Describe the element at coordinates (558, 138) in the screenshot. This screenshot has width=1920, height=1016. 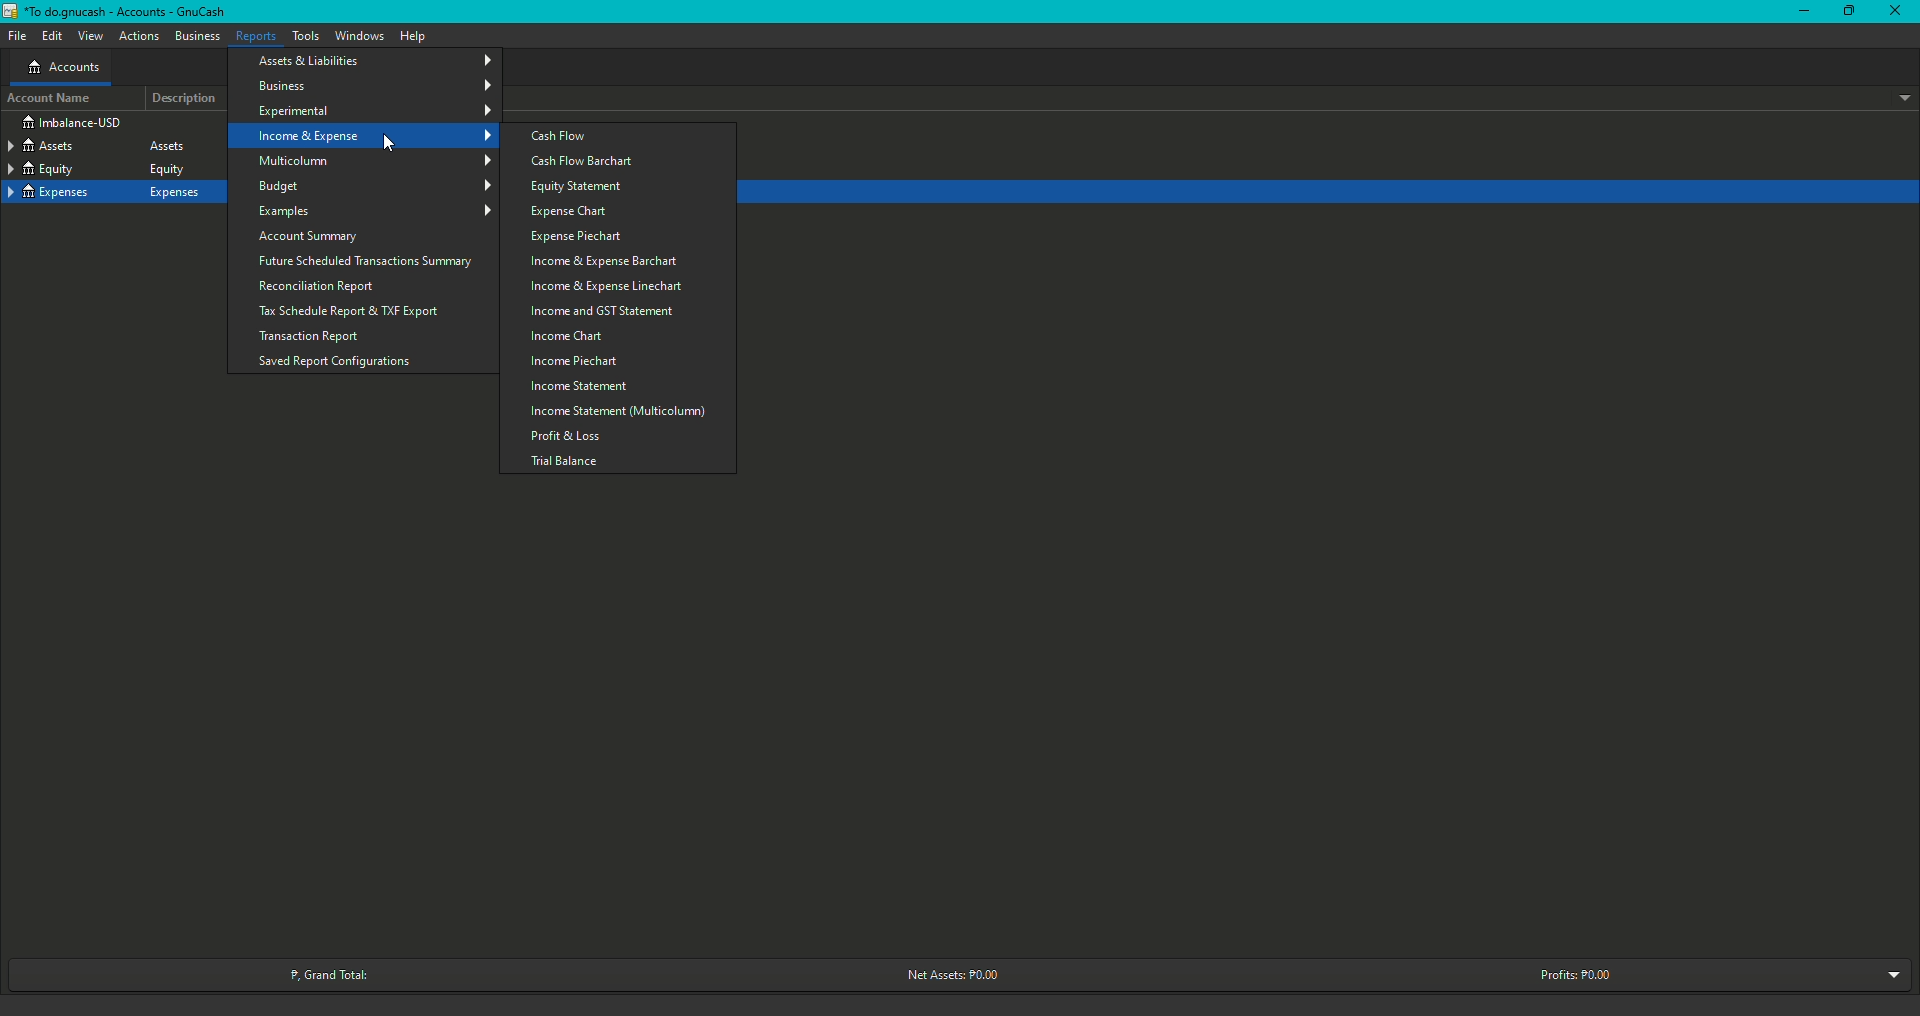
I see `Cash Flow` at that location.